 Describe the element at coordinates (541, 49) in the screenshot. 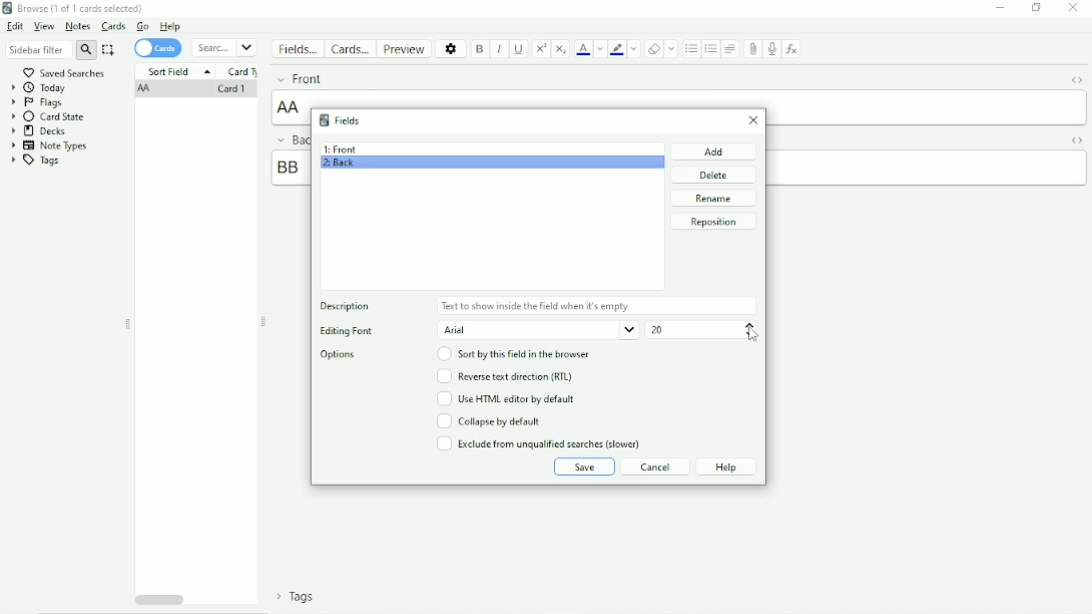

I see `Superscript` at that location.